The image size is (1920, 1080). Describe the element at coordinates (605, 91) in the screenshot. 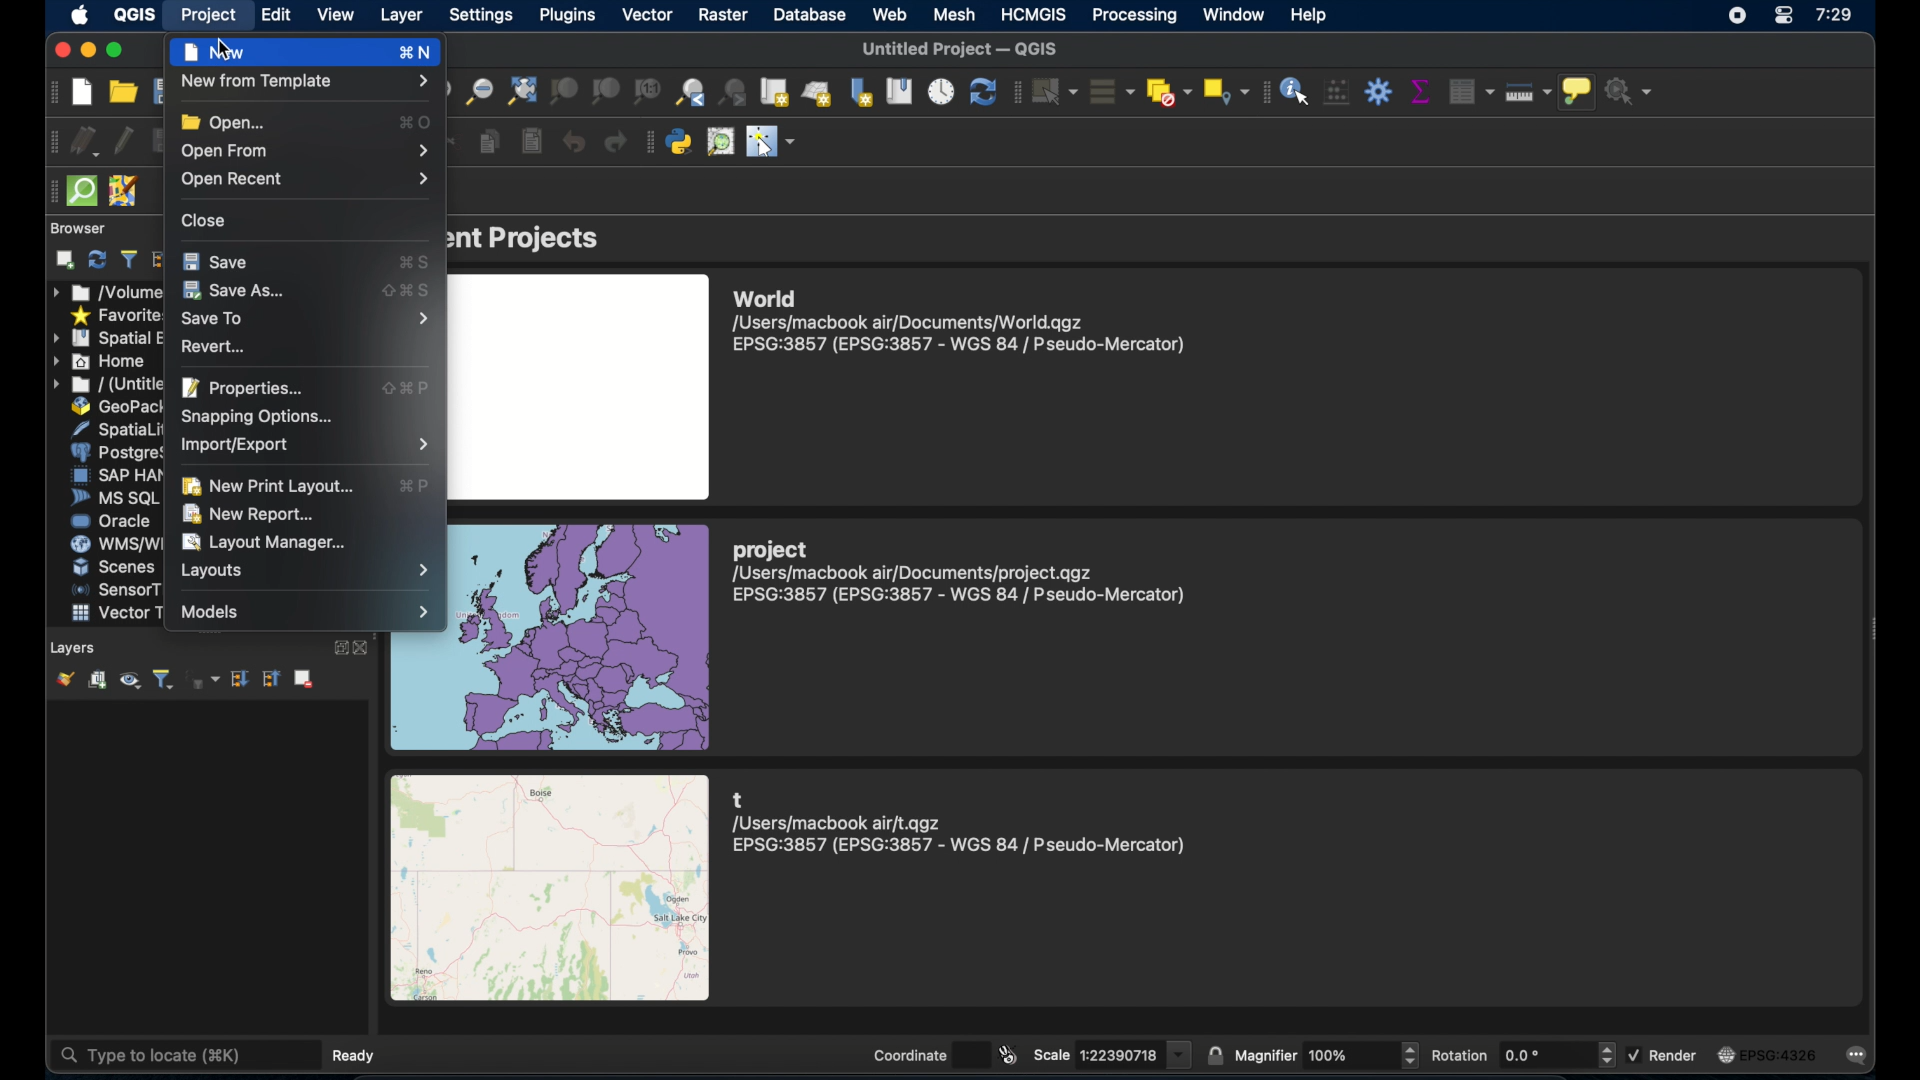

I see `zoom to layer` at that location.